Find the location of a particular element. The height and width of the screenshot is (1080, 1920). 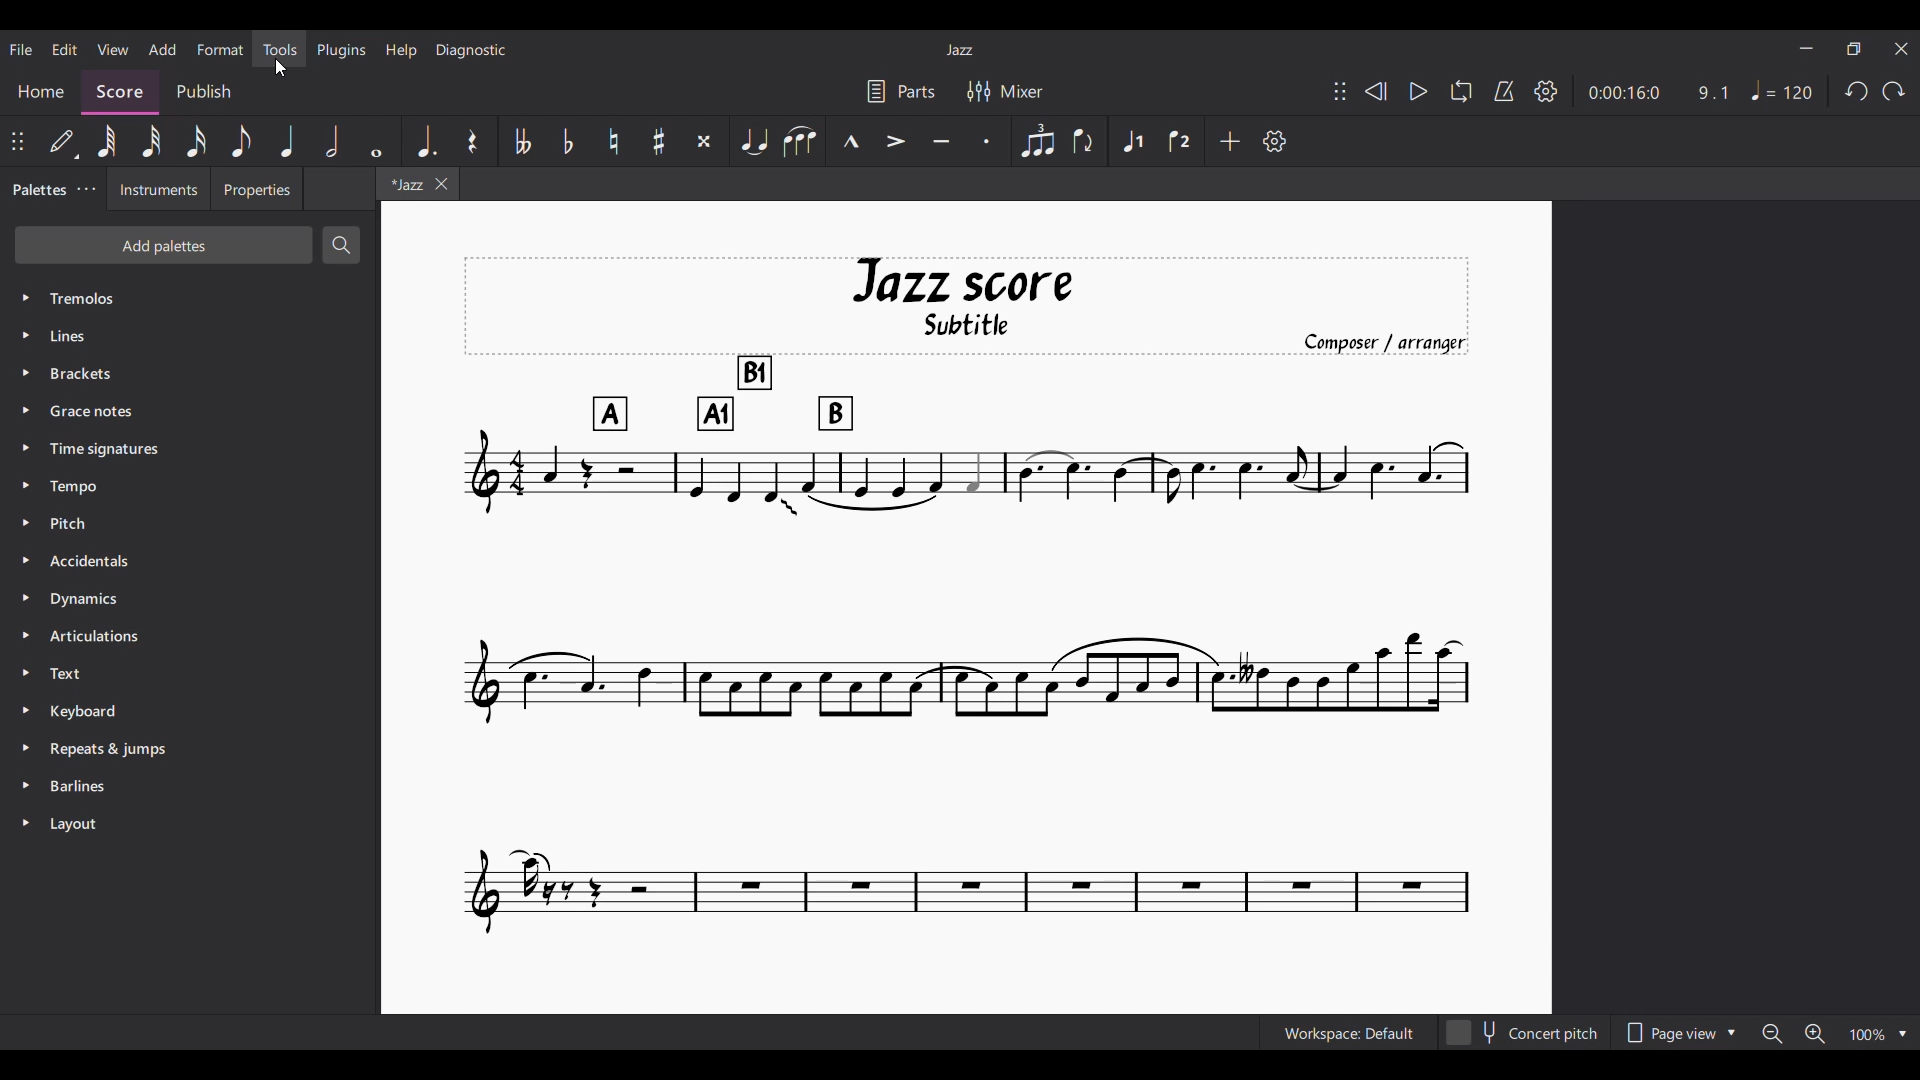

Close tab is located at coordinates (442, 184).